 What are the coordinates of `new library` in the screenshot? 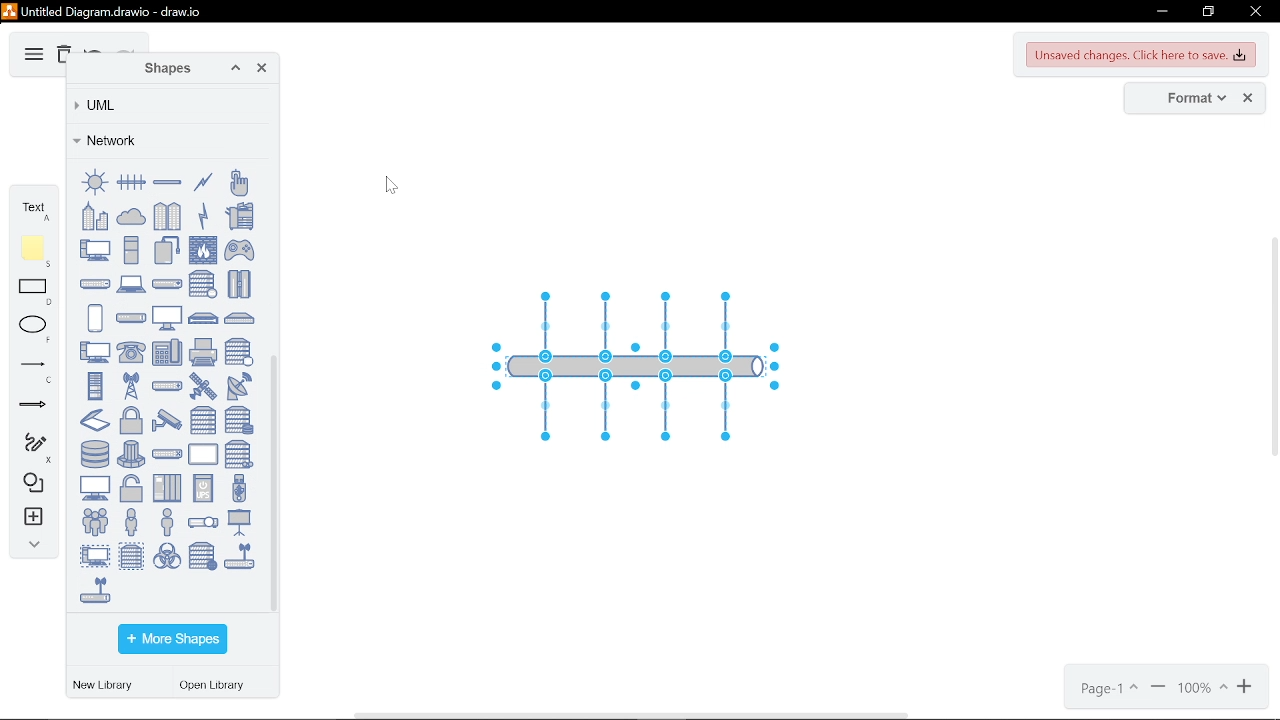 It's located at (106, 686).